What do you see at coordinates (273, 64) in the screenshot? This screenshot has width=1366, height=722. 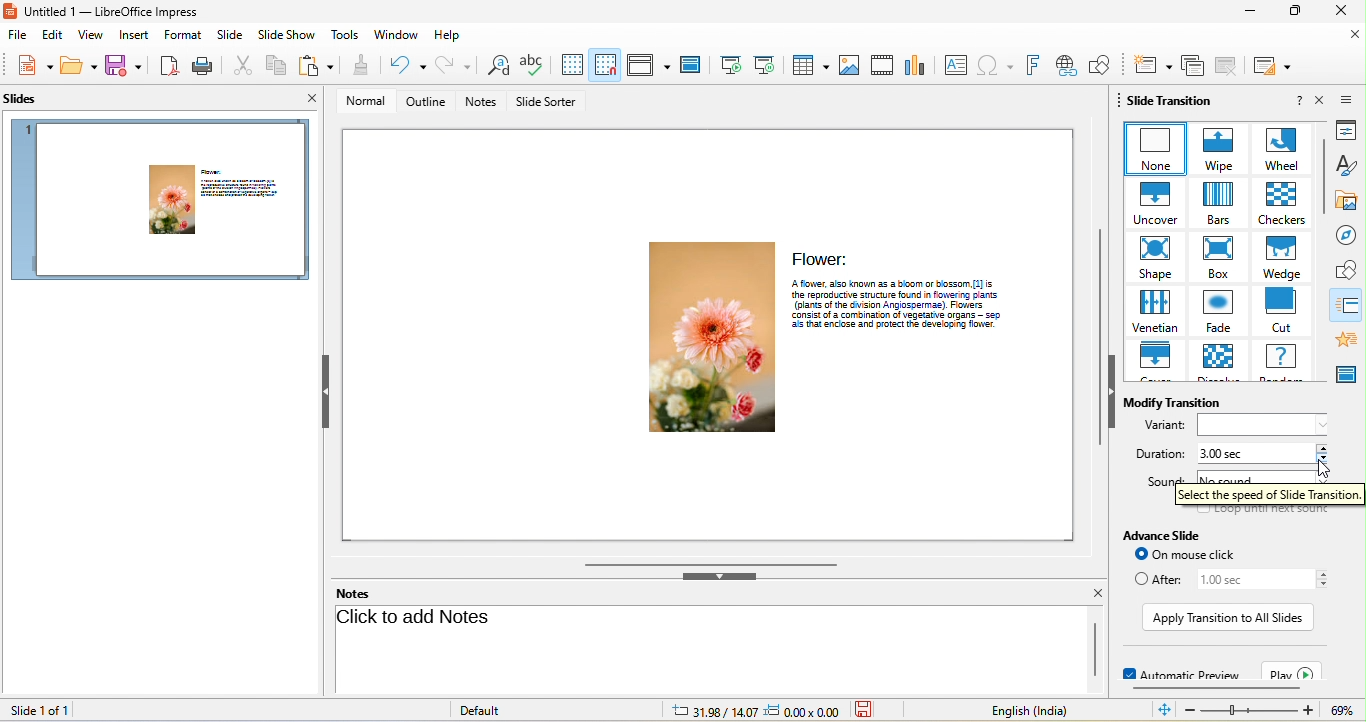 I see `copy` at bounding box center [273, 64].